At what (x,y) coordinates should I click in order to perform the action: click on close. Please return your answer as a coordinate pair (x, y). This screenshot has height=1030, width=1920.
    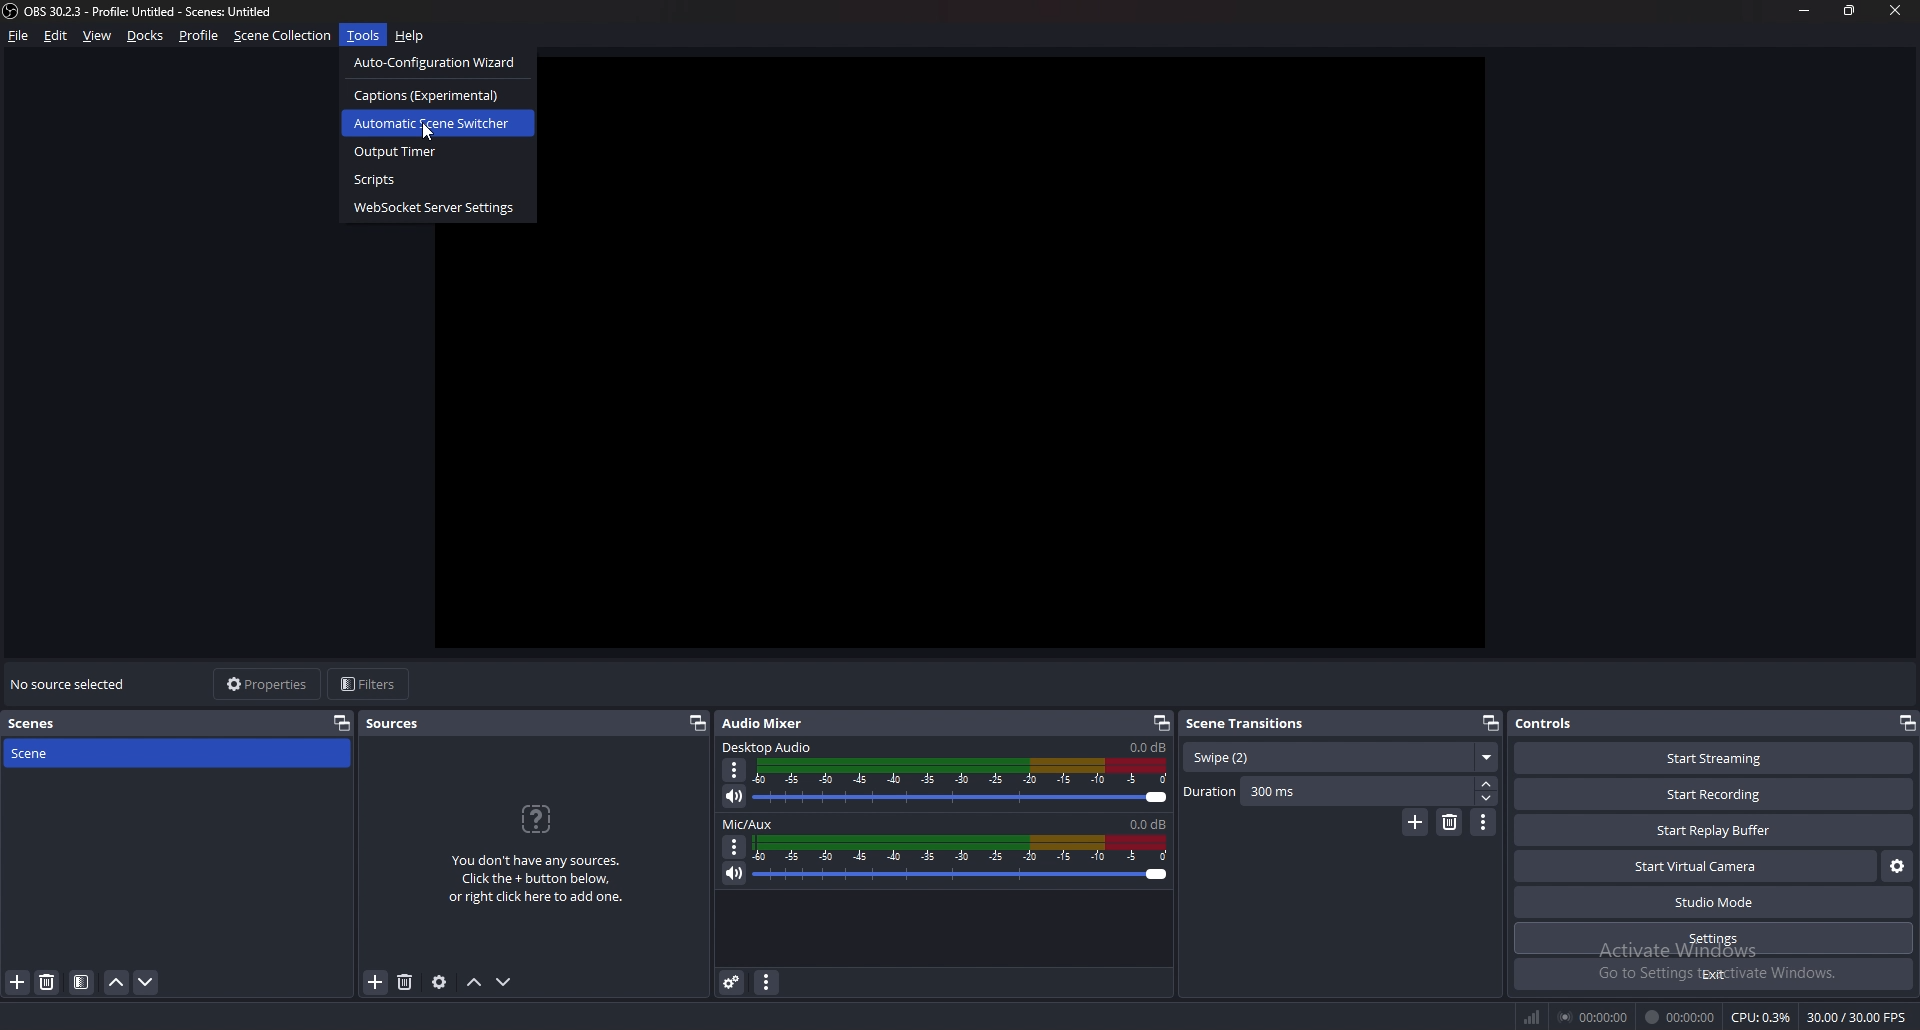
    Looking at the image, I should click on (1891, 9).